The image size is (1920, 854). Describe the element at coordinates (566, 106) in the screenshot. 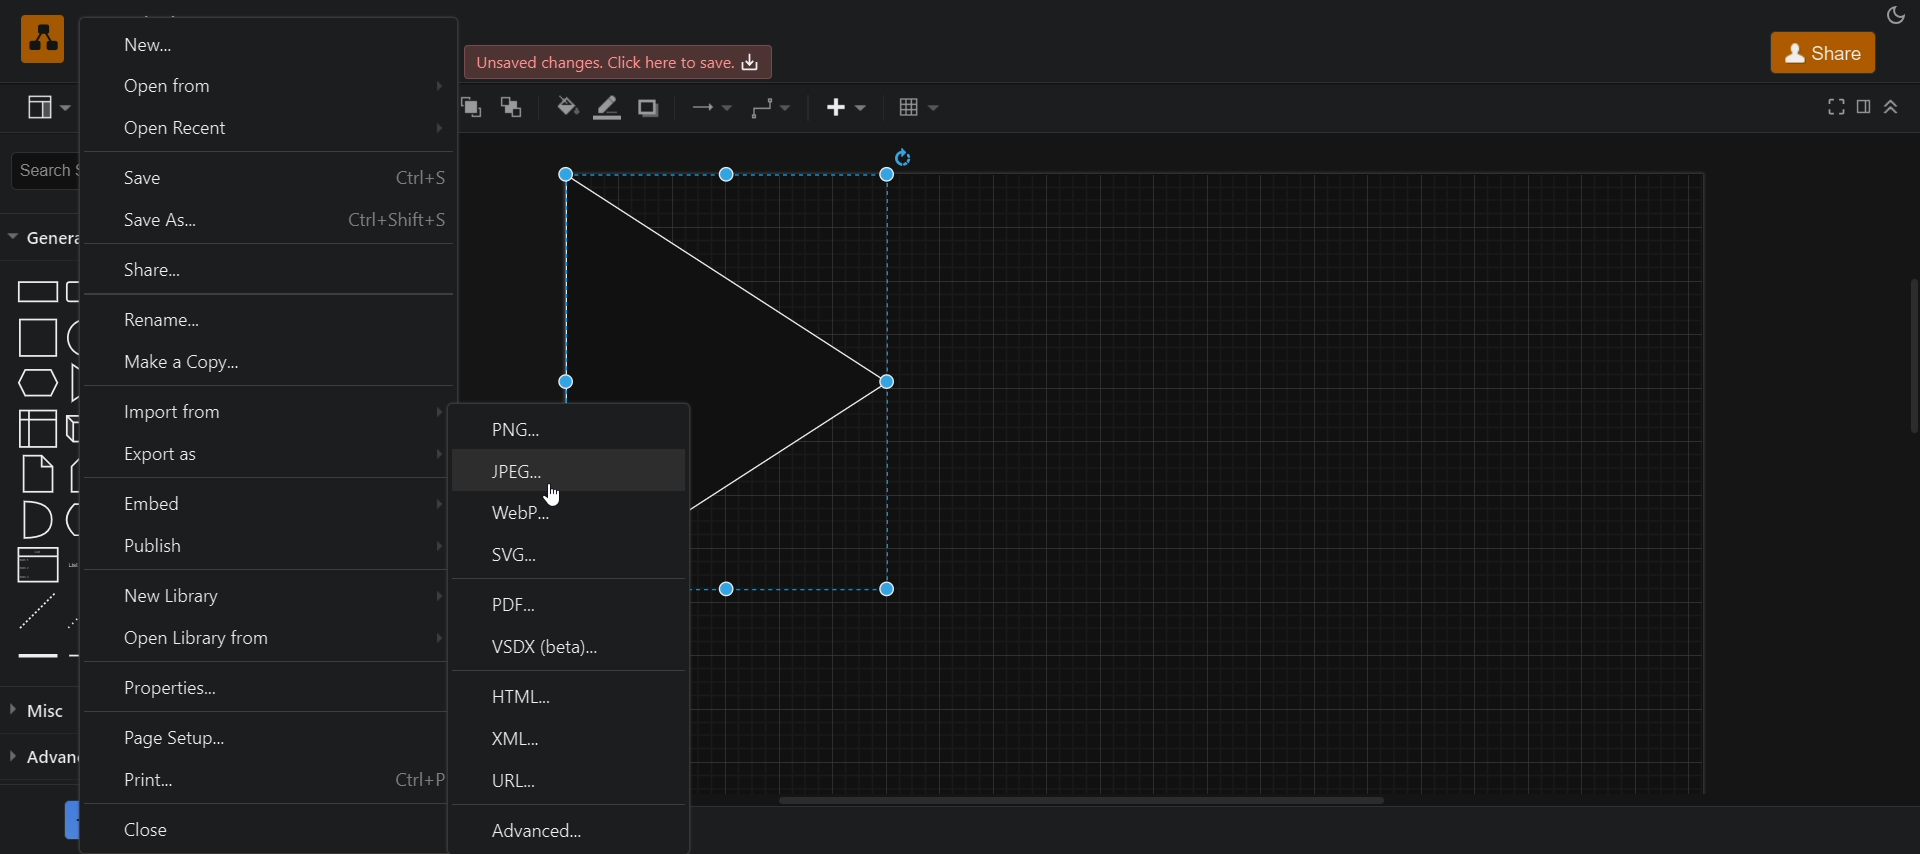

I see `fill color` at that location.